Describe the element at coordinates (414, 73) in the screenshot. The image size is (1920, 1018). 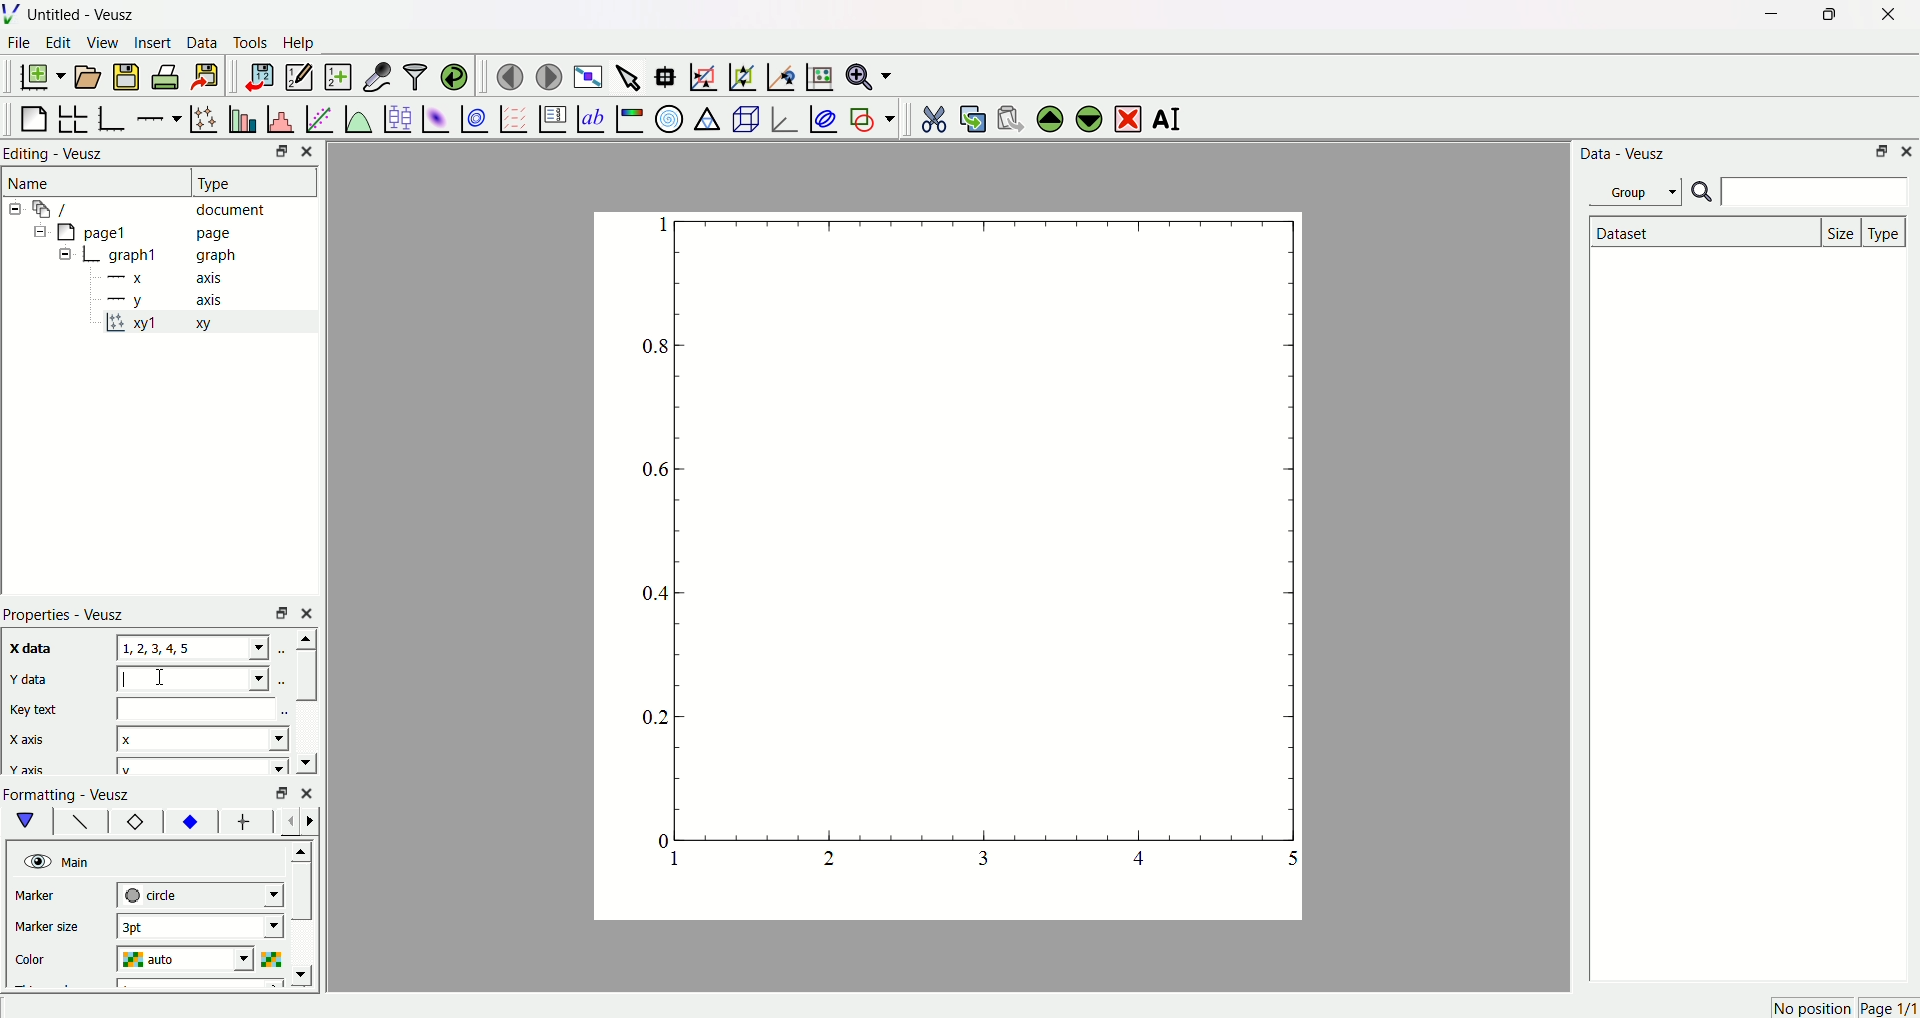
I see `filter data` at that location.